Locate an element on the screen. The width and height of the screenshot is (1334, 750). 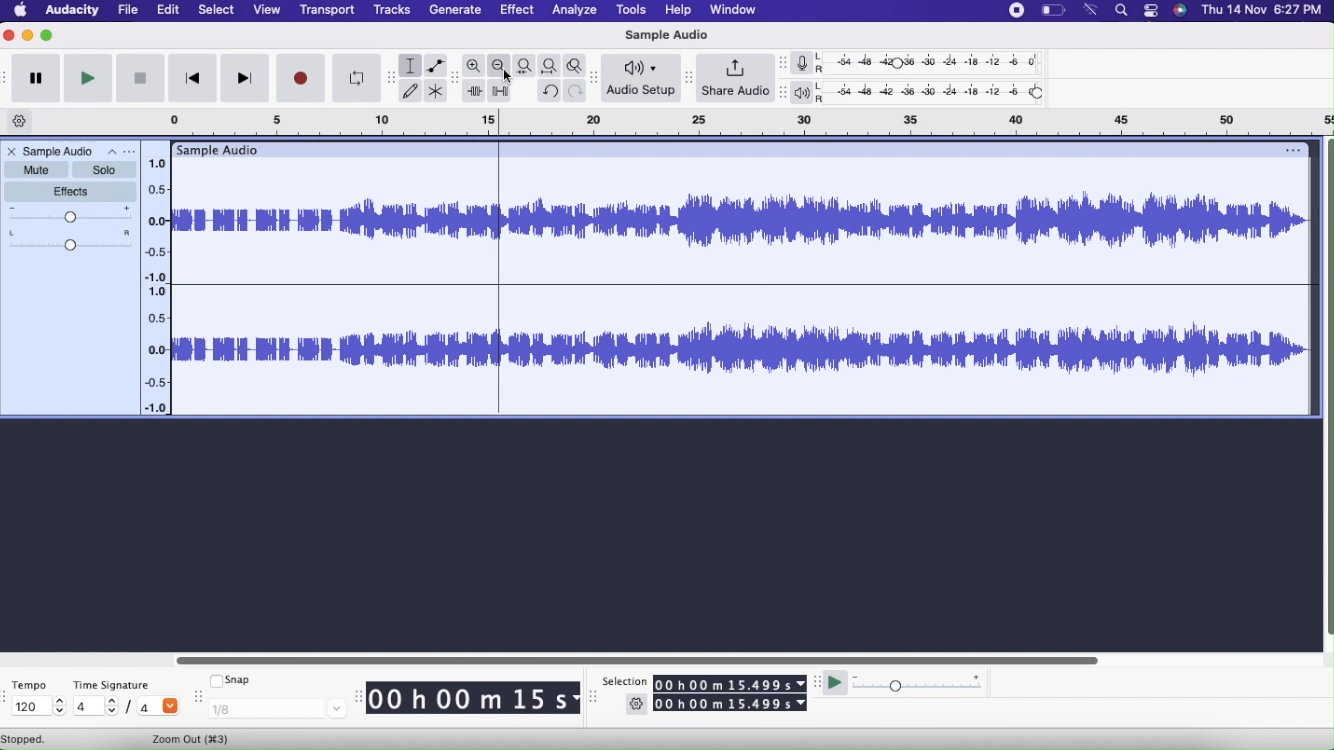
Selection is located at coordinates (625, 682).